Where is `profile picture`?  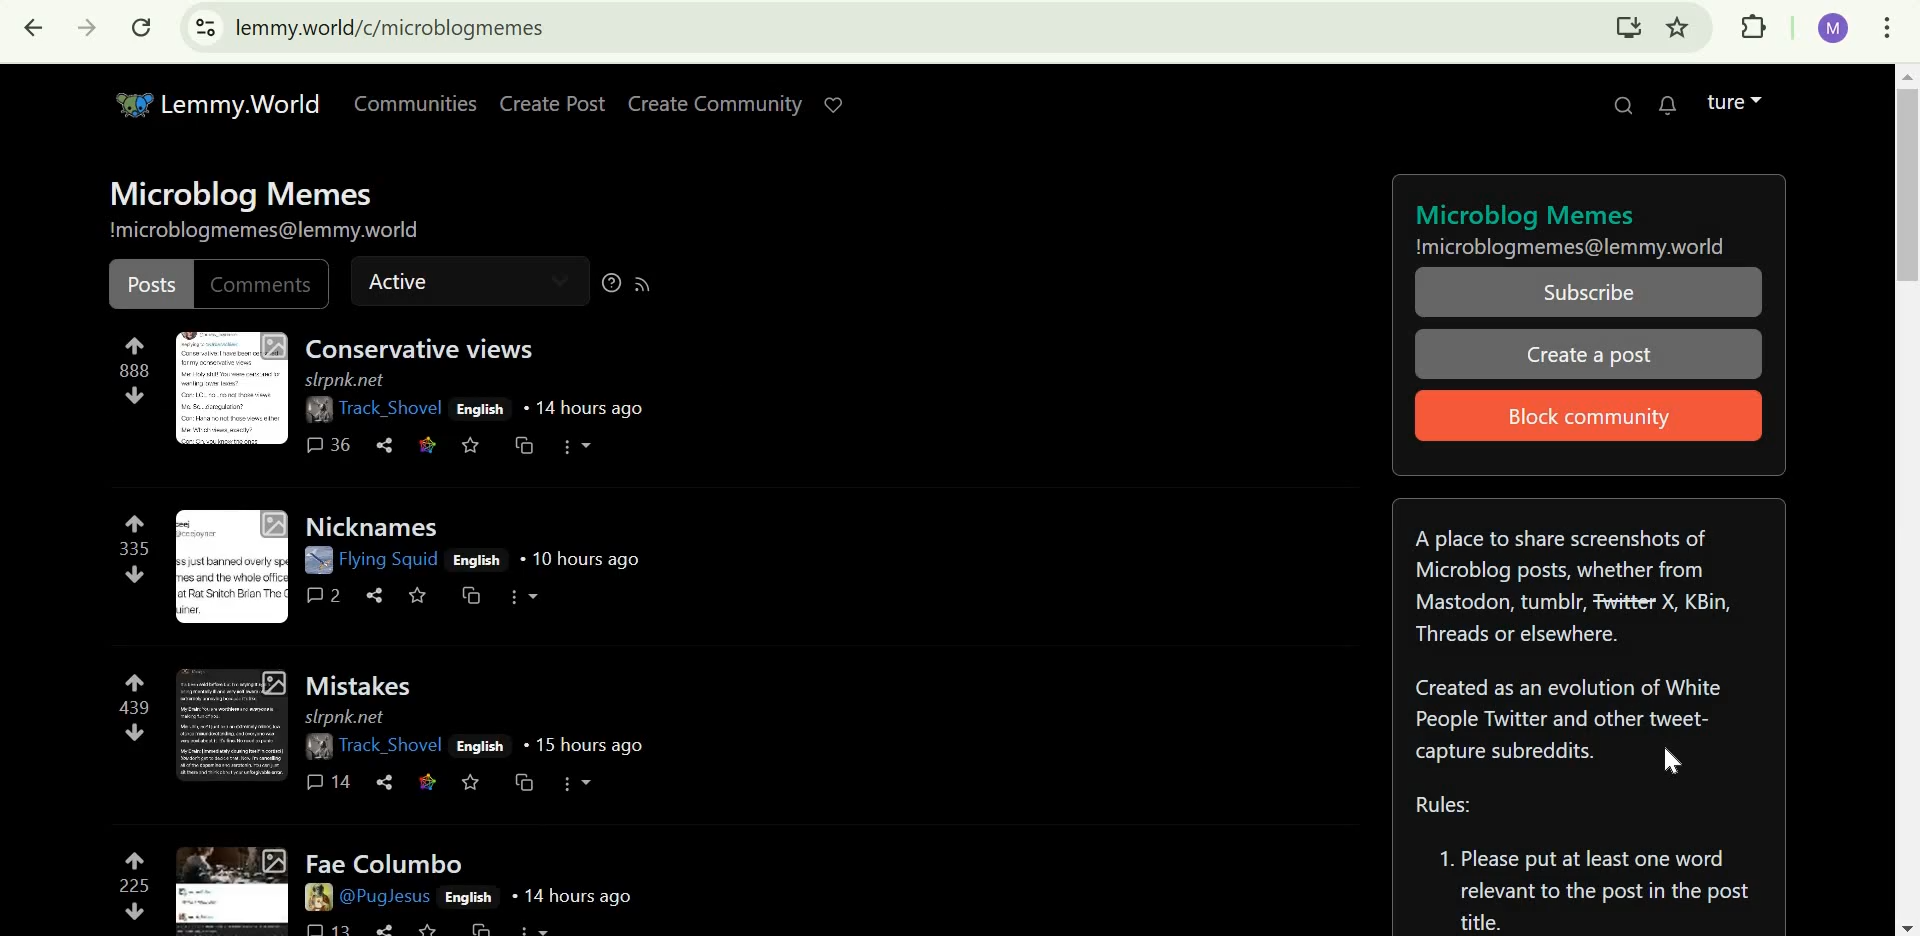
profile picture is located at coordinates (316, 558).